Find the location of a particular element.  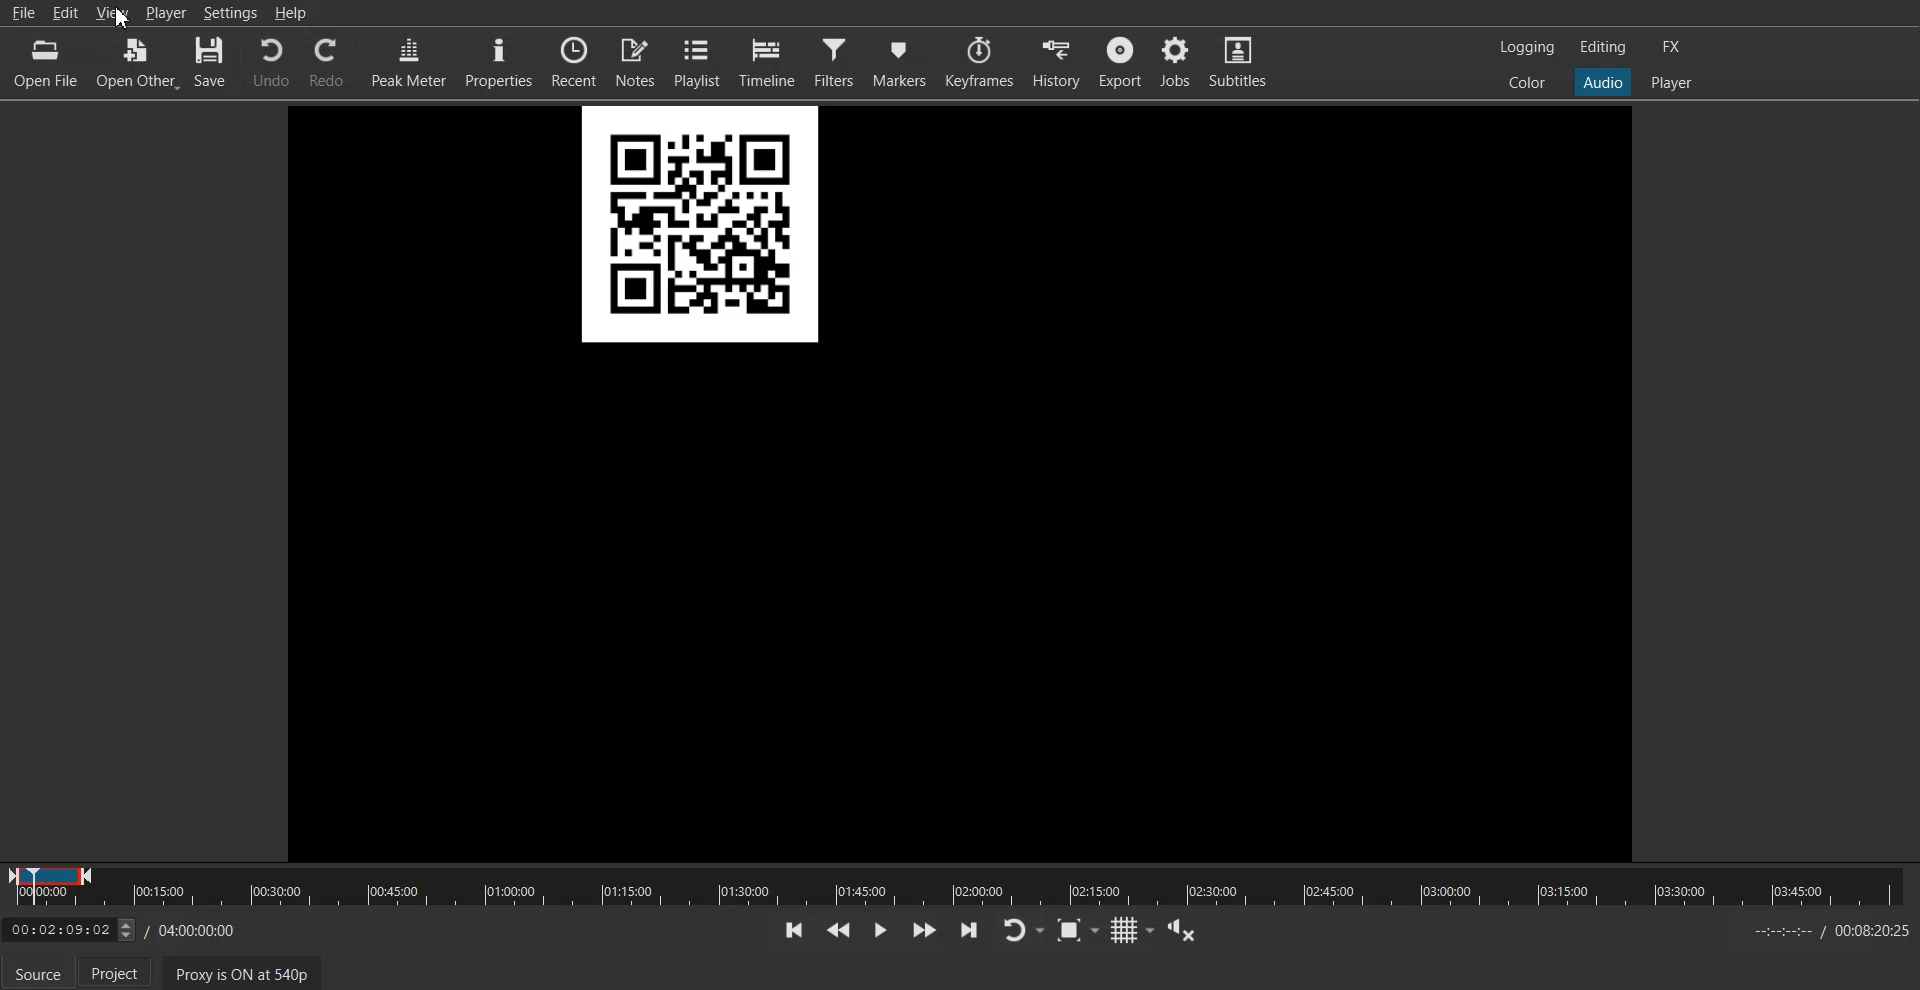

Project is located at coordinates (114, 972).